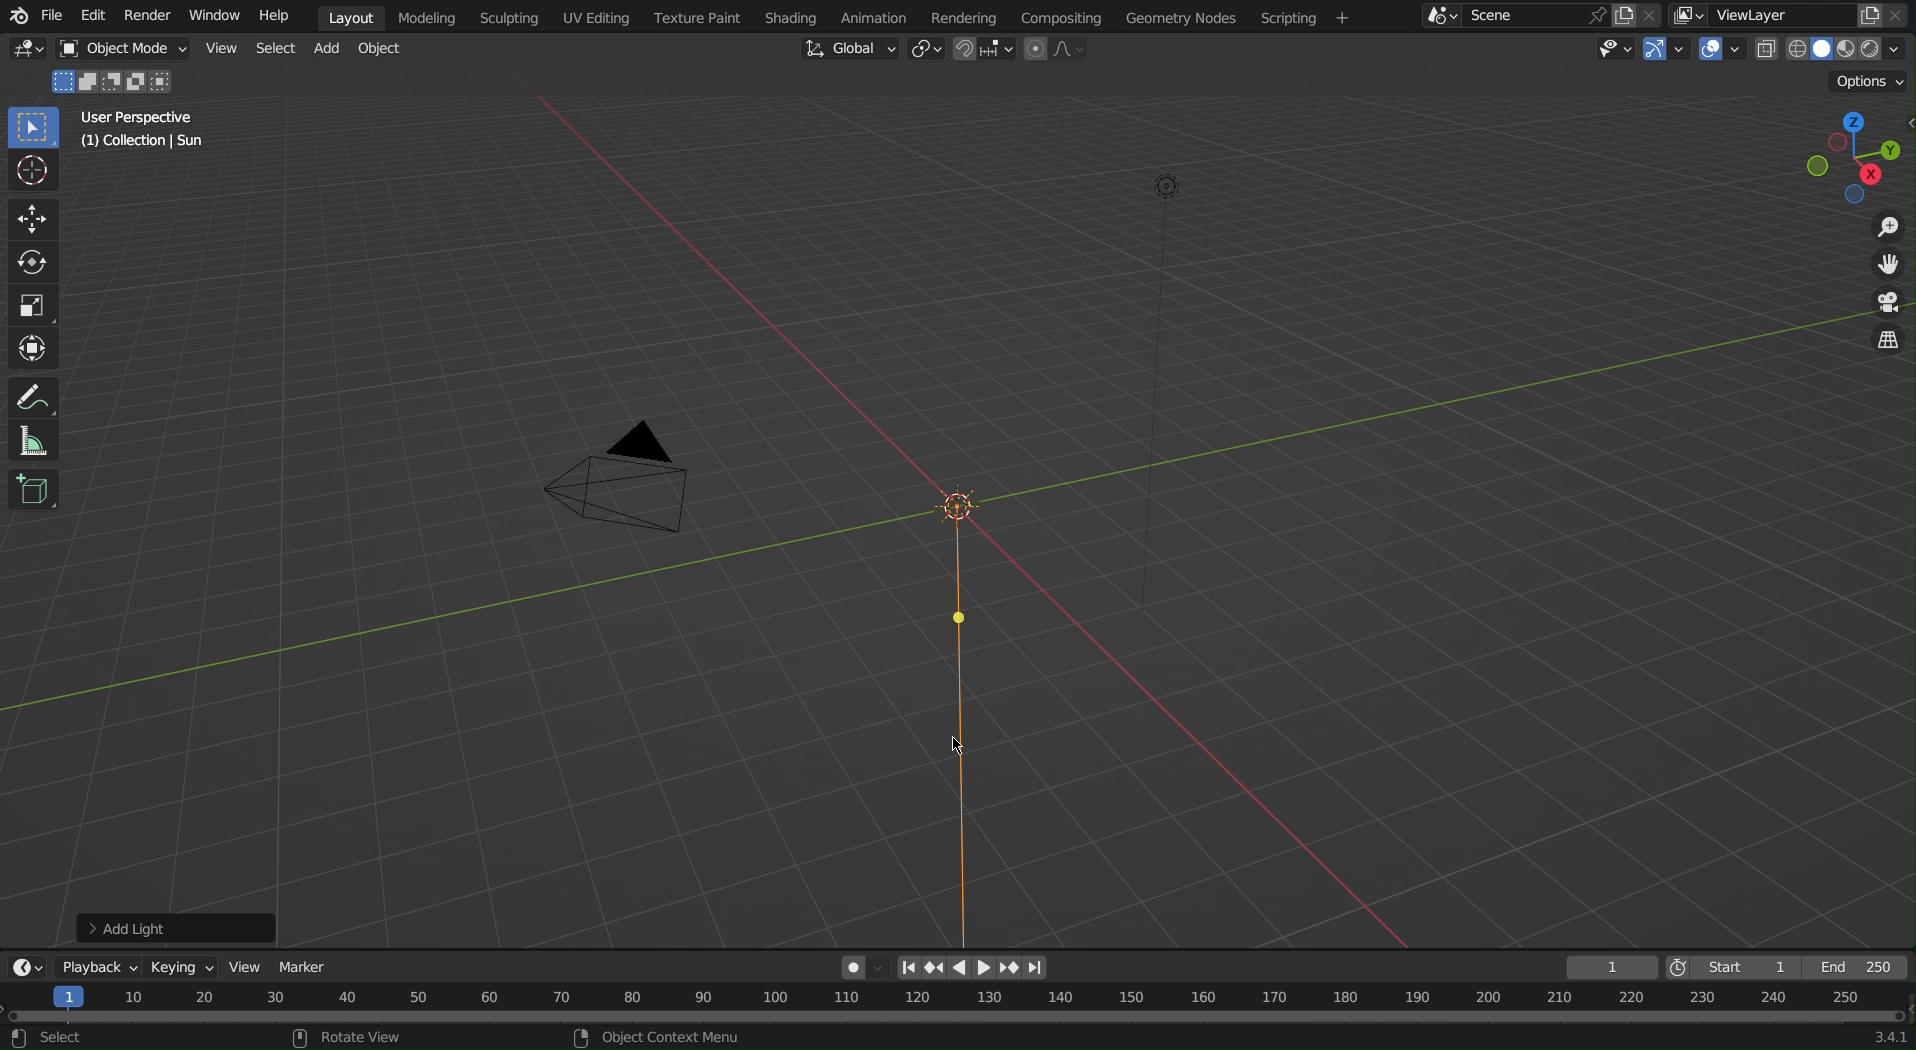  Describe the element at coordinates (187, 964) in the screenshot. I see `Keying` at that location.